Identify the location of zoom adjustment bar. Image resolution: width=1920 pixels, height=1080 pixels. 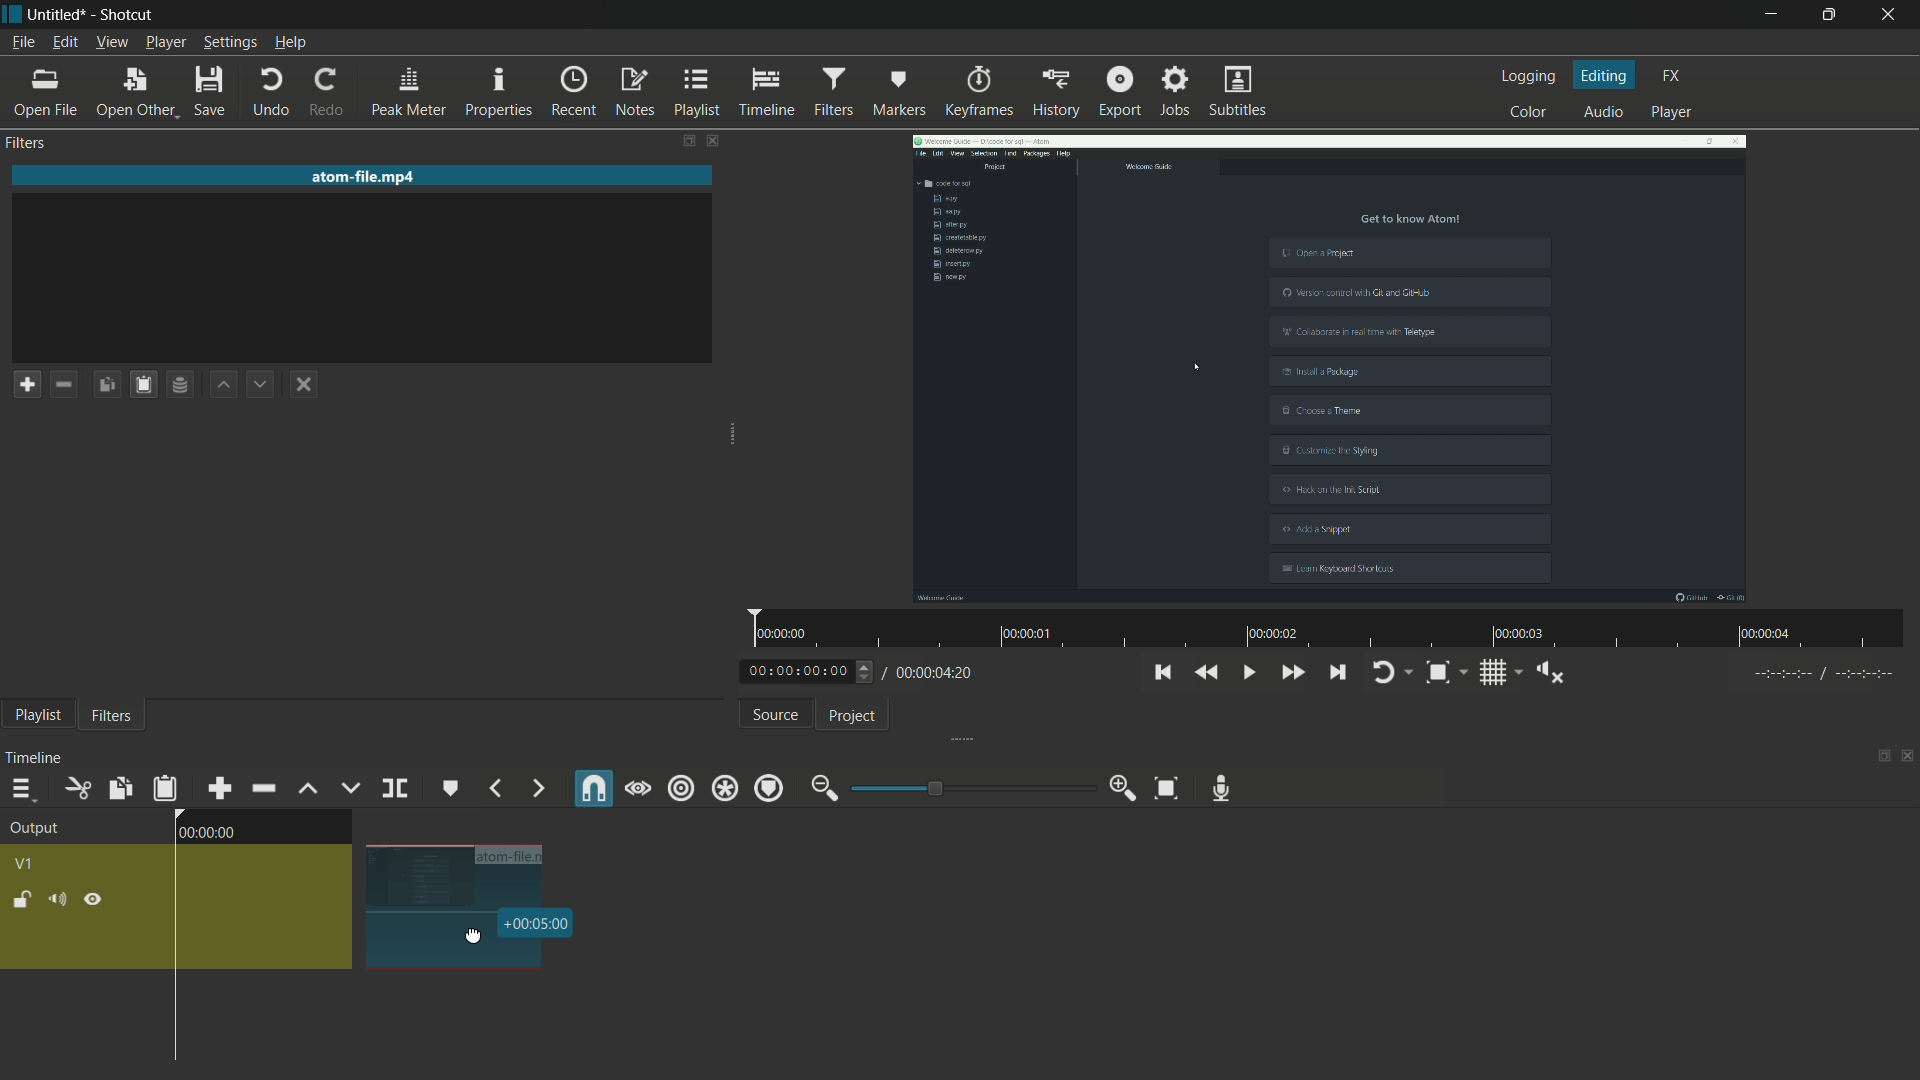
(969, 787).